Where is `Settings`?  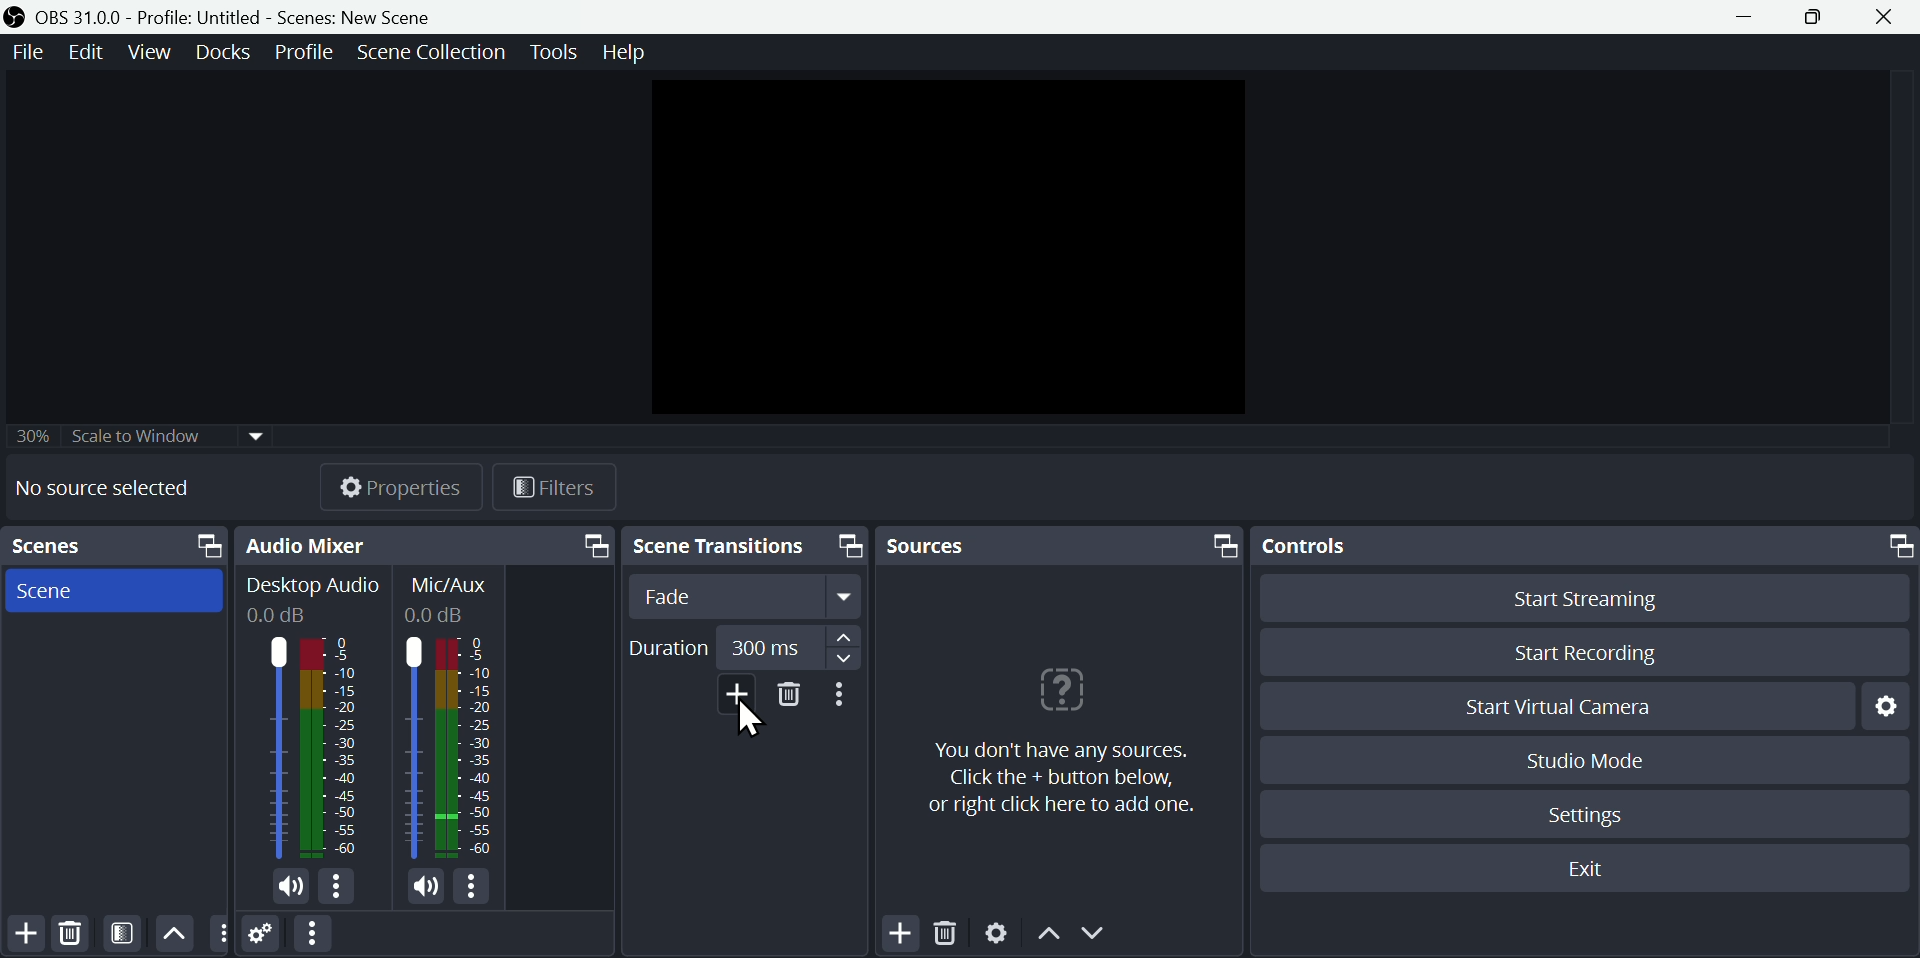
Settings is located at coordinates (1884, 704).